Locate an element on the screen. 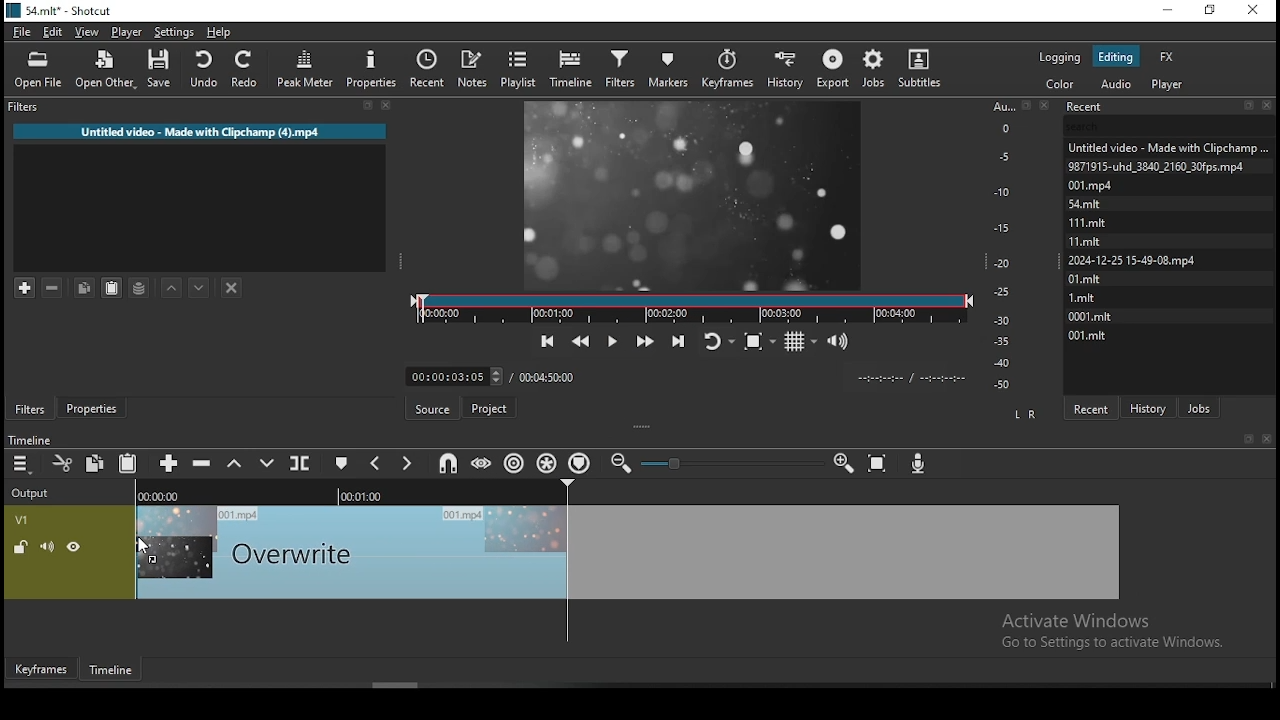 The height and width of the screenshot is (720, 1280). zoom timeline out is located at coordinates (843, 466).